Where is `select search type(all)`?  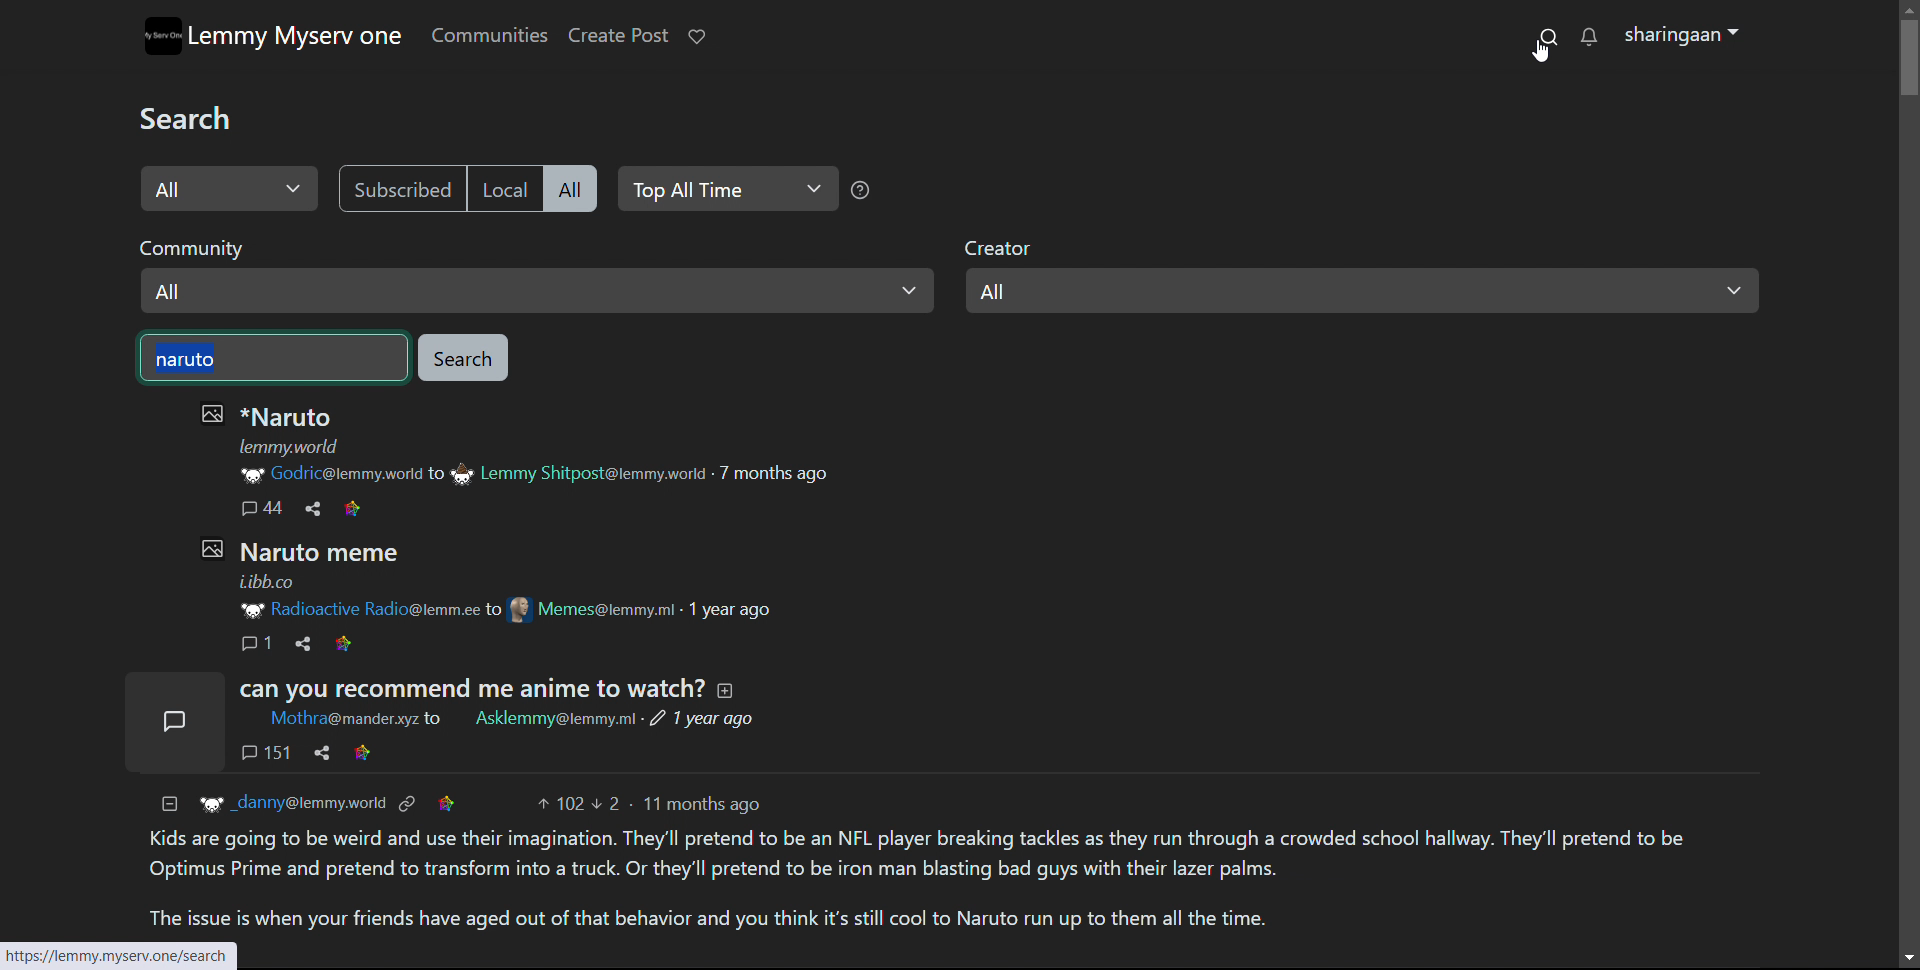
select search type(all) is located at coordinates (230, 188).